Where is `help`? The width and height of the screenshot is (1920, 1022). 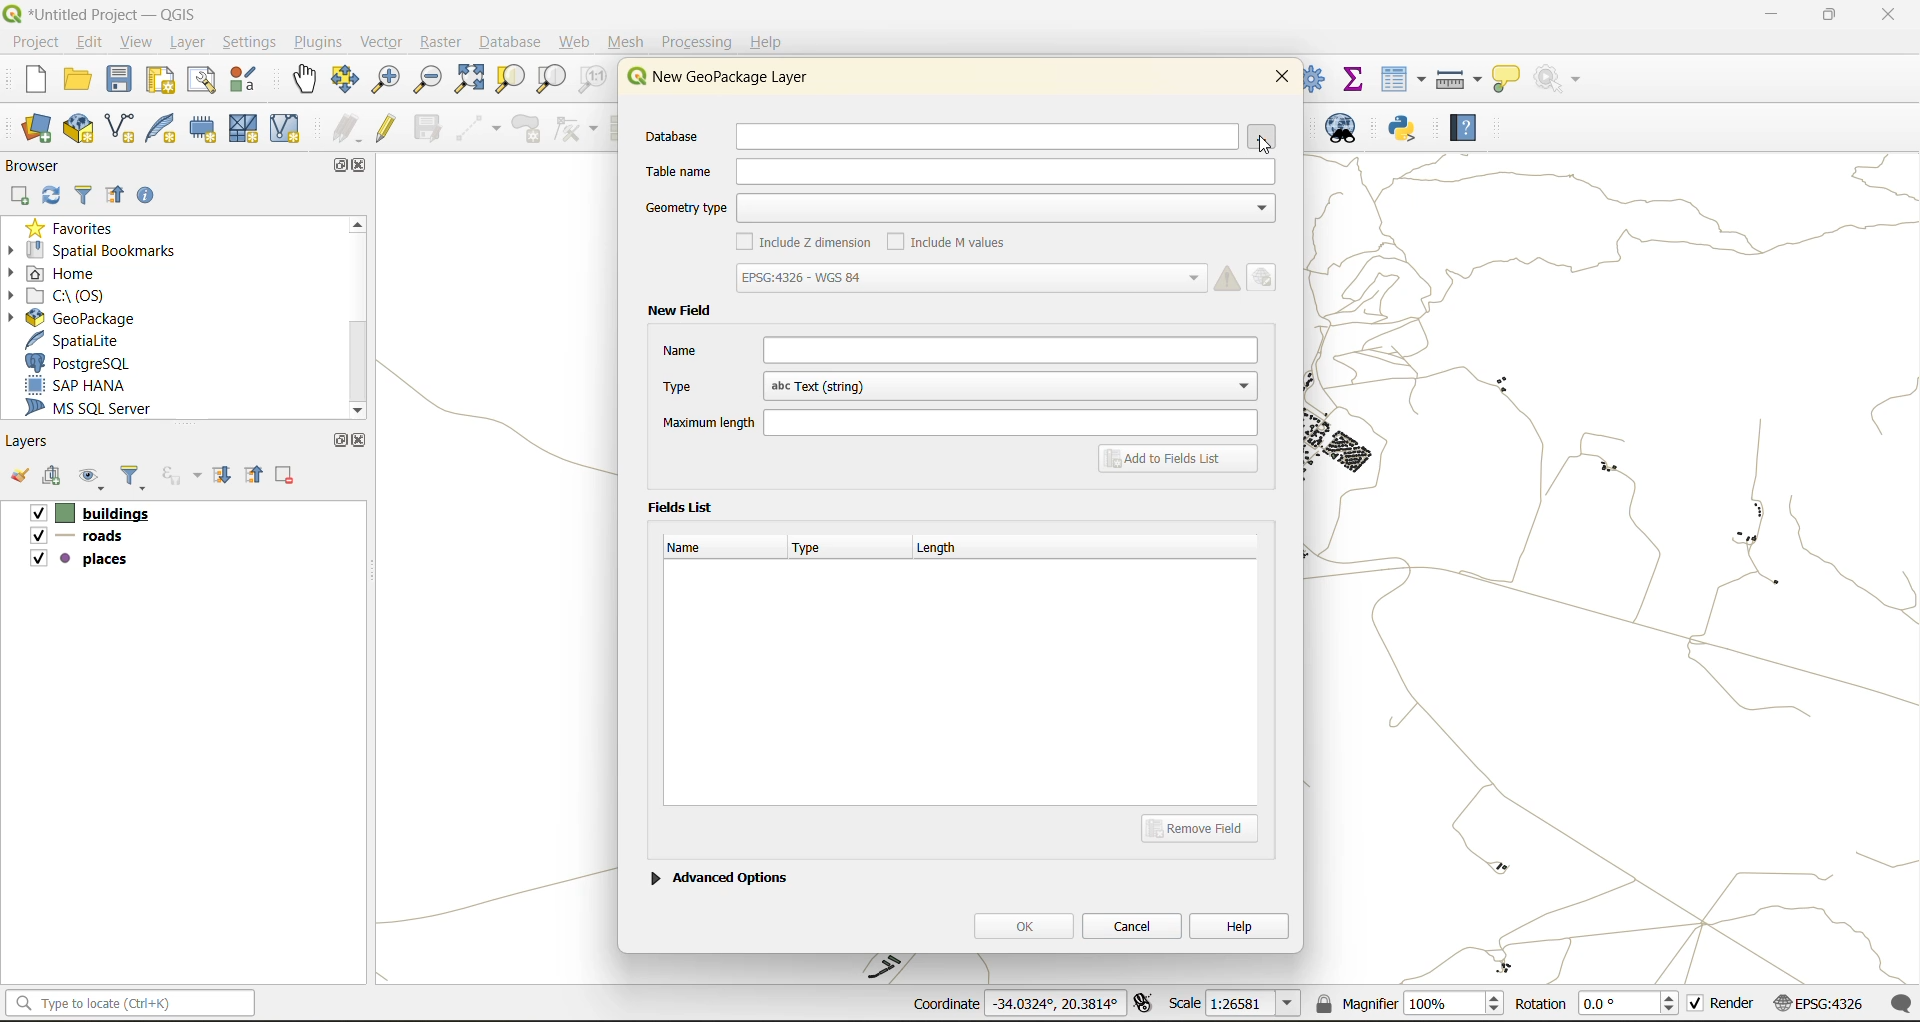 help is located at coordinates (1463, 131).